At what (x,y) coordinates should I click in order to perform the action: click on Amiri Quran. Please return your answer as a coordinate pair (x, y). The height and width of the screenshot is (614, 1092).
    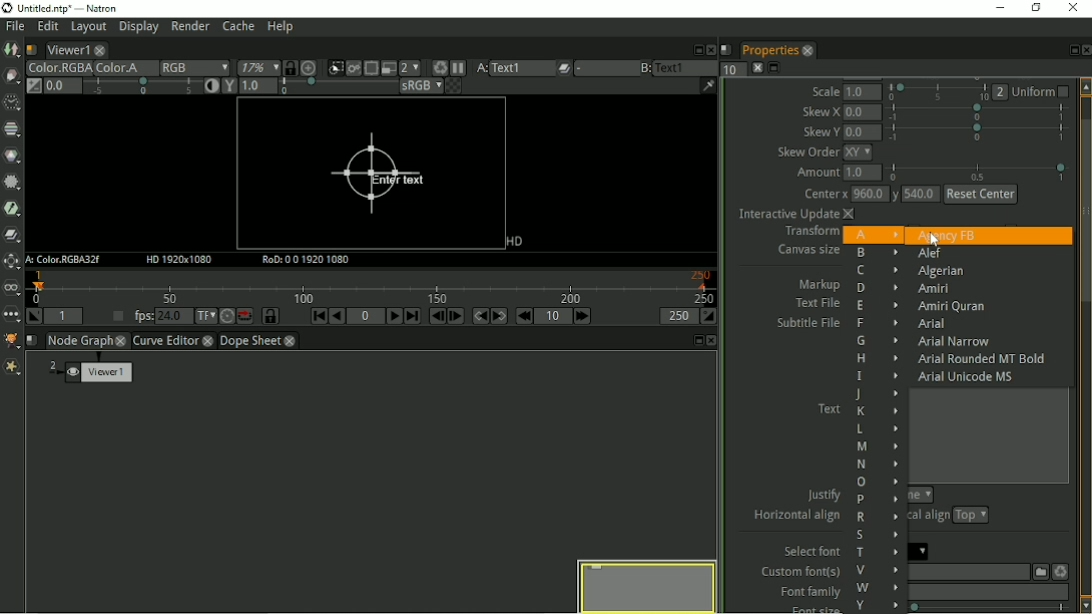
    Looking at the image, I should click on (949, 307).